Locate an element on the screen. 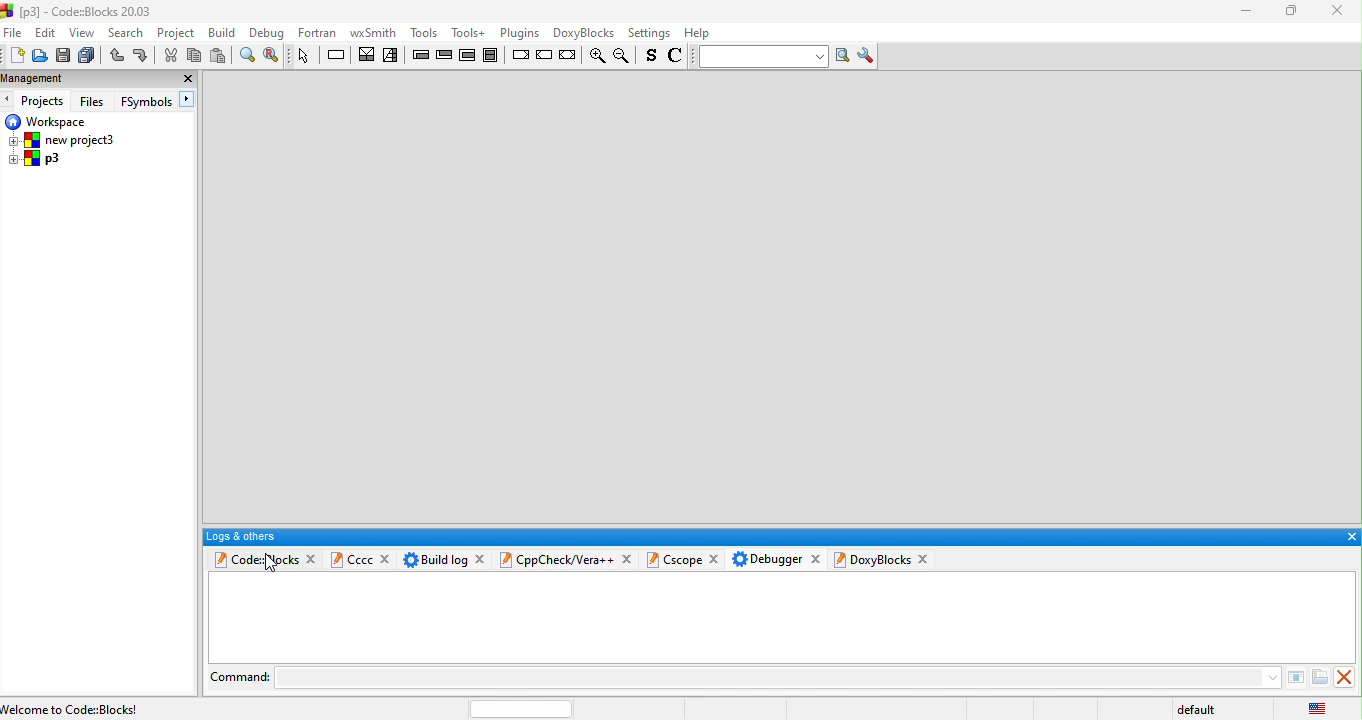 The height and width of the screenshot is (720, 1362). file is located at coordinates (14, 32).